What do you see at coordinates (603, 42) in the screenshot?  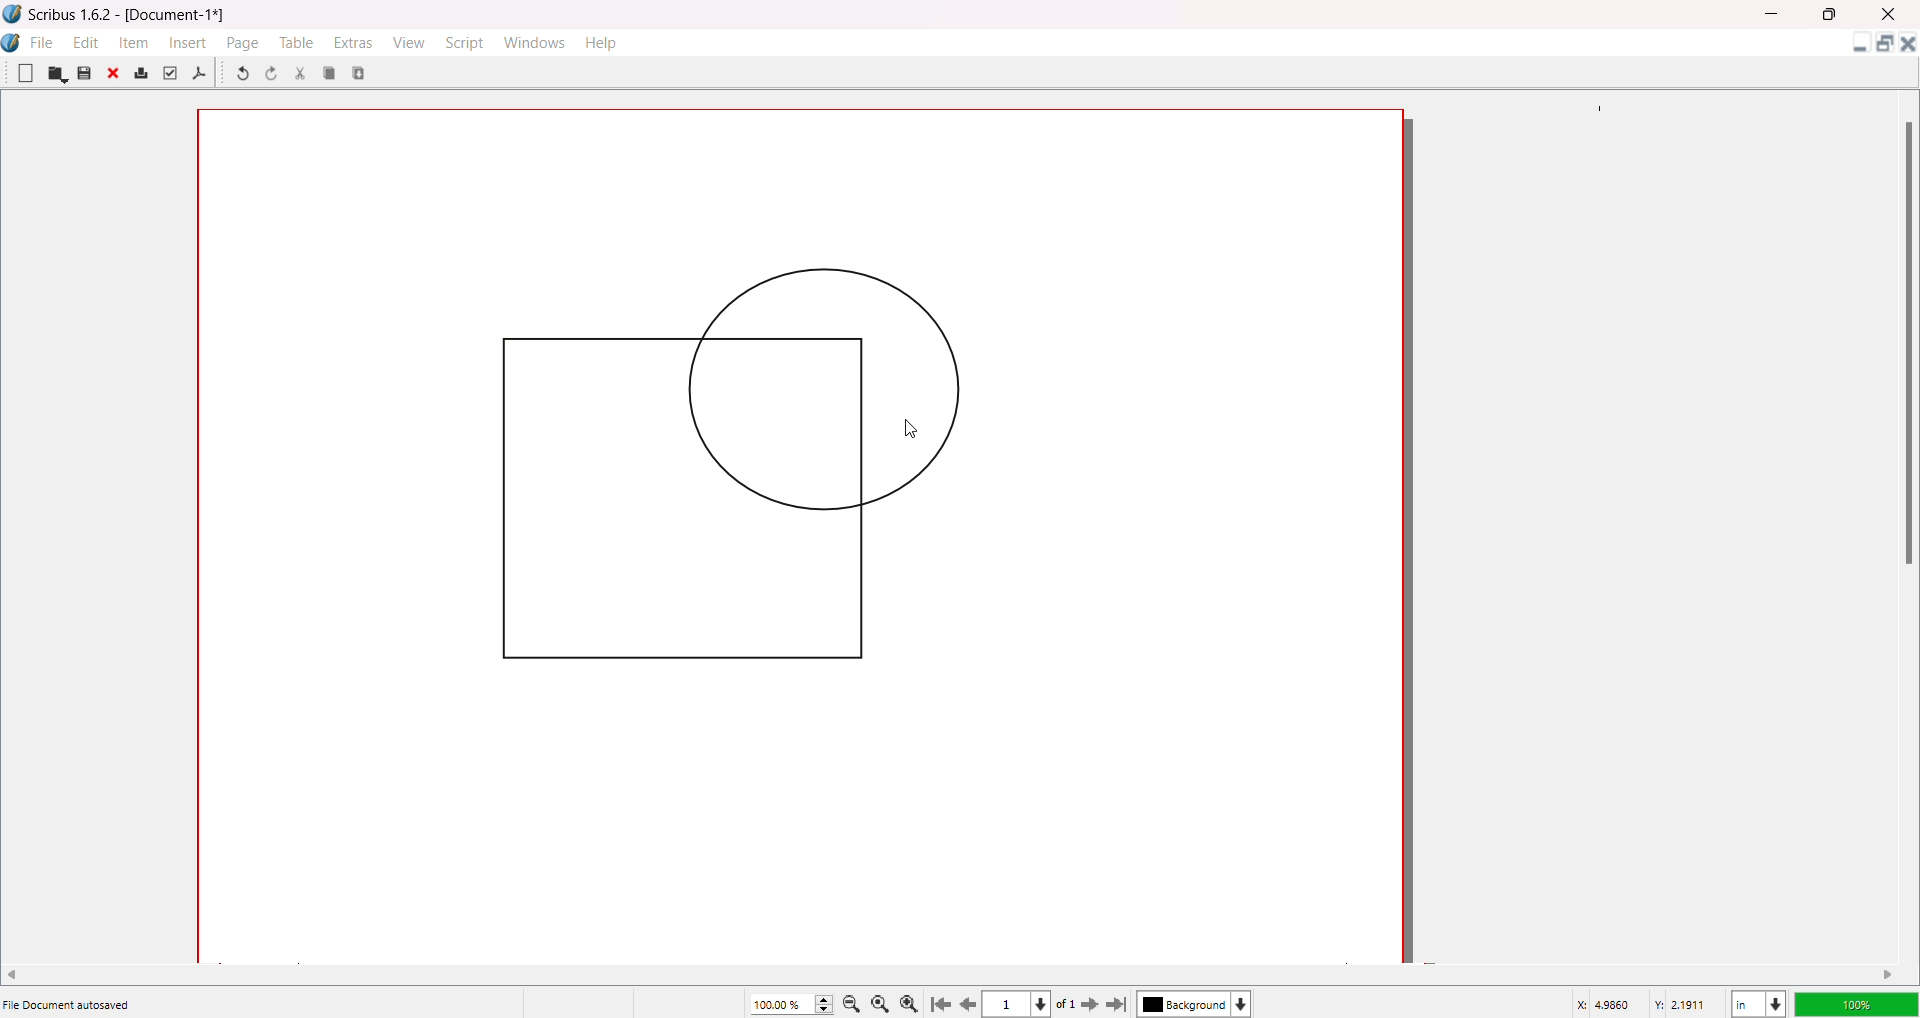 I see `Help` at bounding box center [603, 42].